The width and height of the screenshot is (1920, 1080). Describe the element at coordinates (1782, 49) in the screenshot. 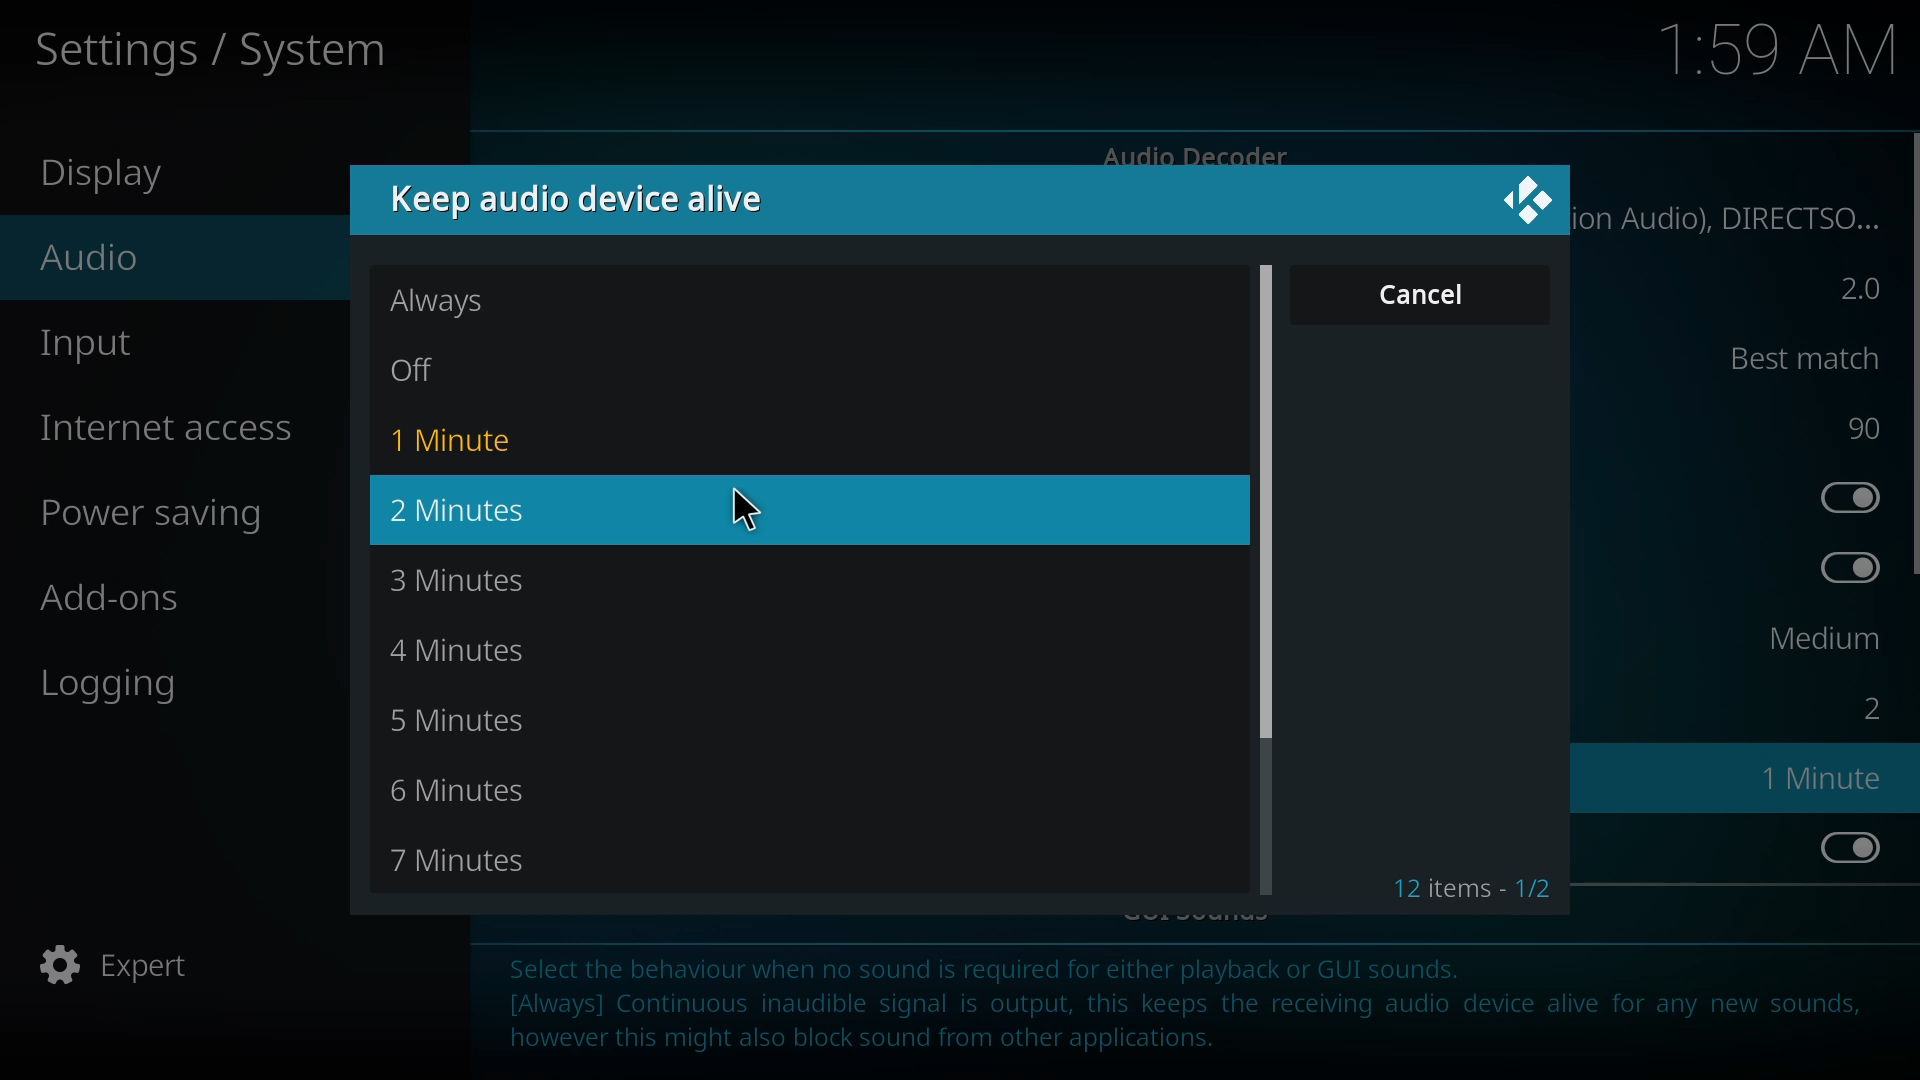

I see `time` at that location.